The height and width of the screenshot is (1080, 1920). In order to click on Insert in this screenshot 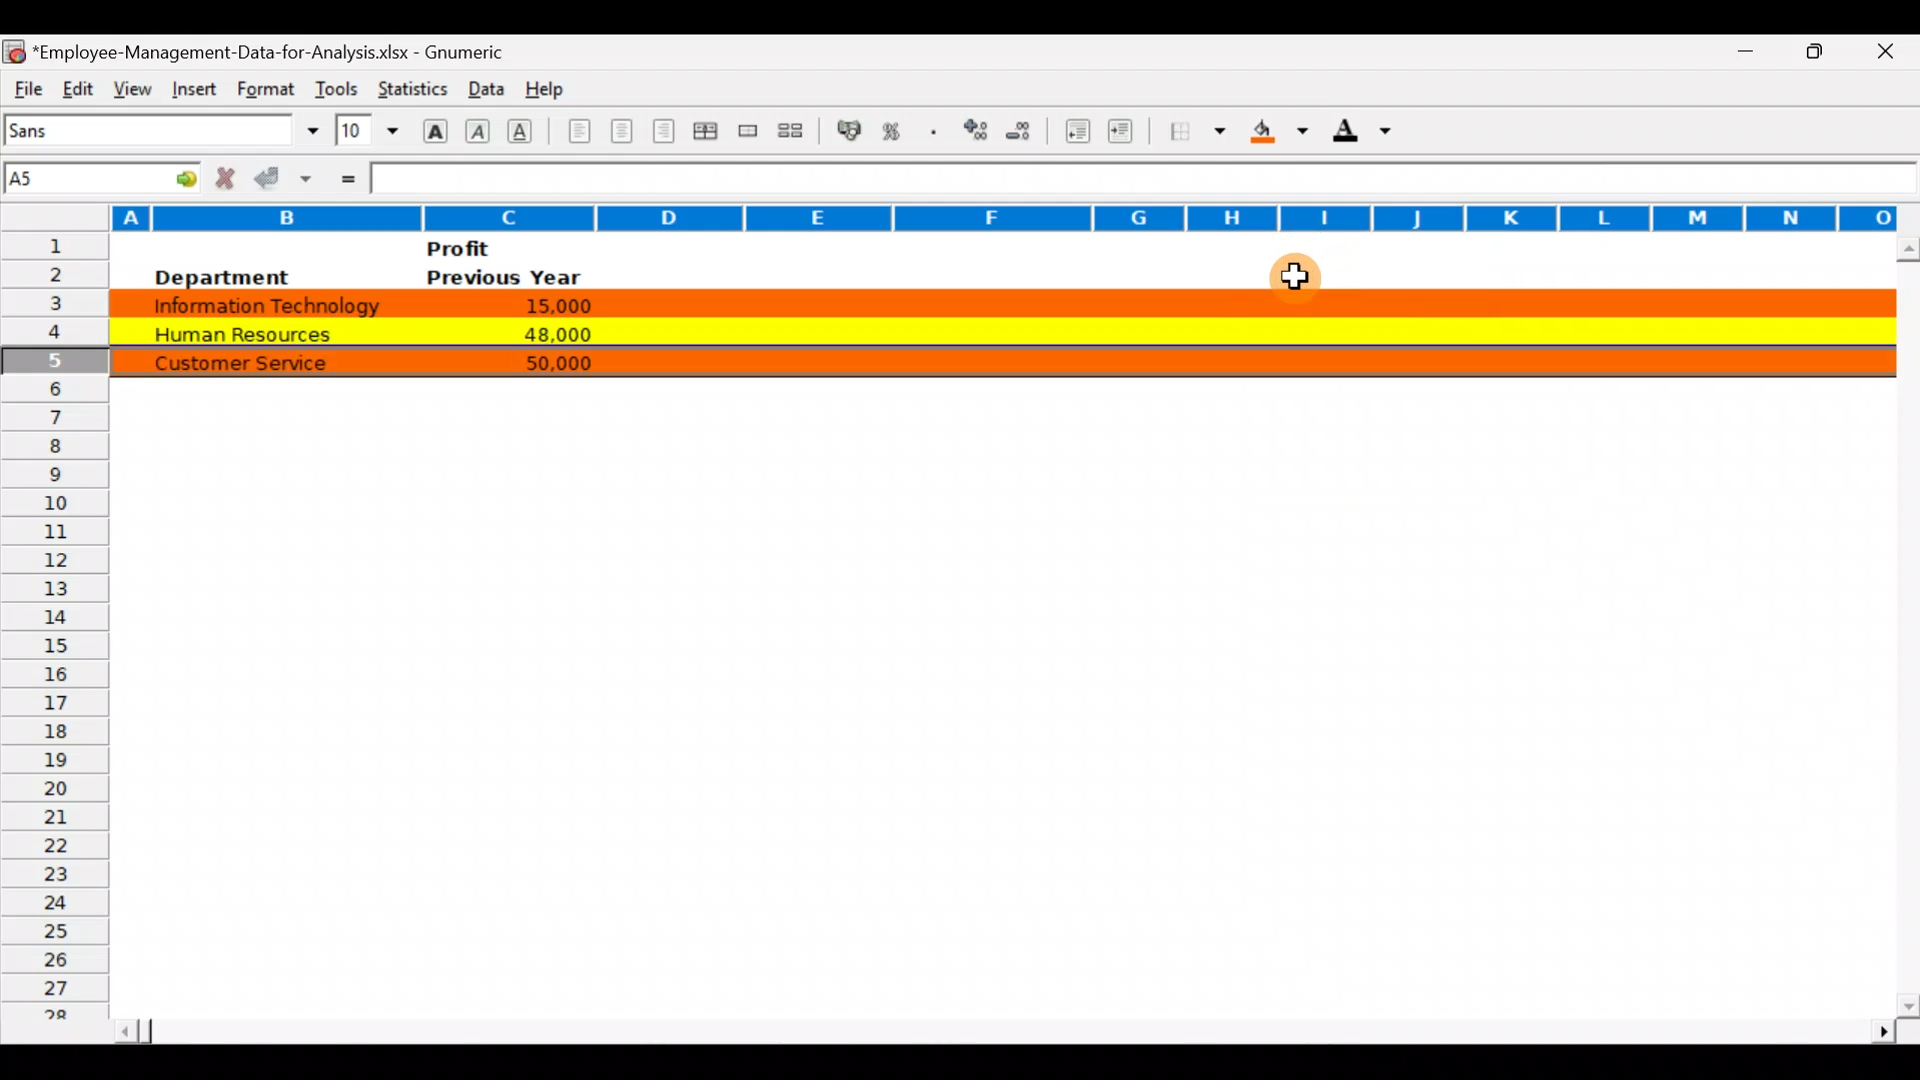, I will do `click(191, 86)`.